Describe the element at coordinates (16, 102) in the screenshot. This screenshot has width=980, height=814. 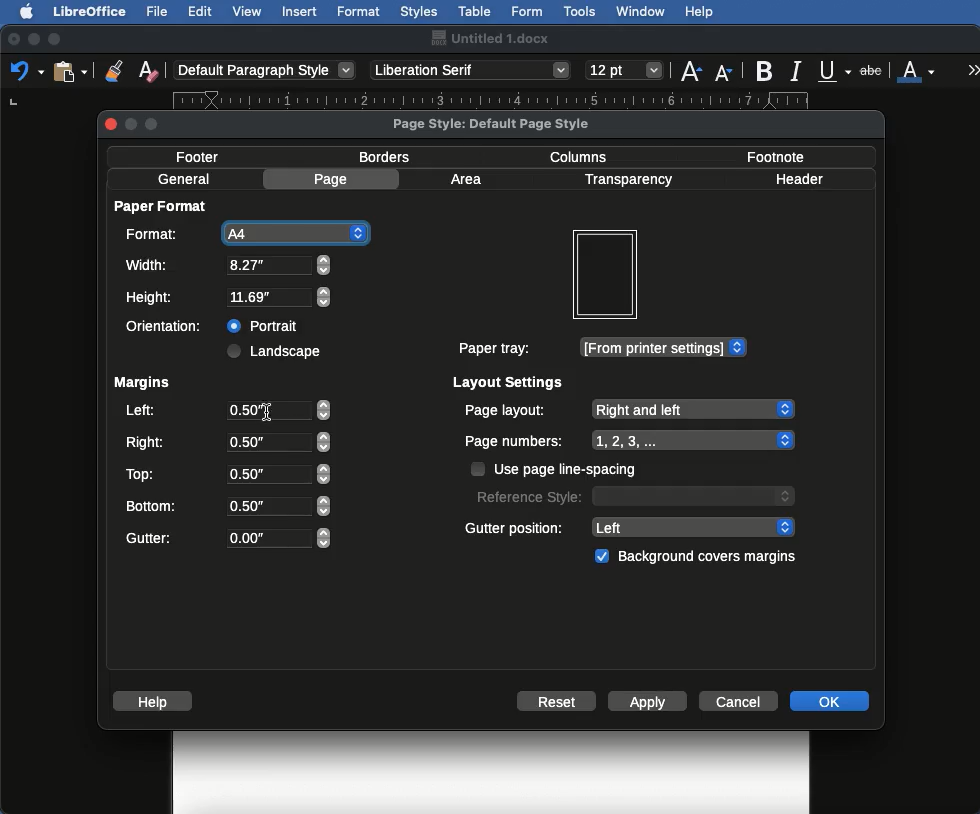
I see `left tab` at that location.